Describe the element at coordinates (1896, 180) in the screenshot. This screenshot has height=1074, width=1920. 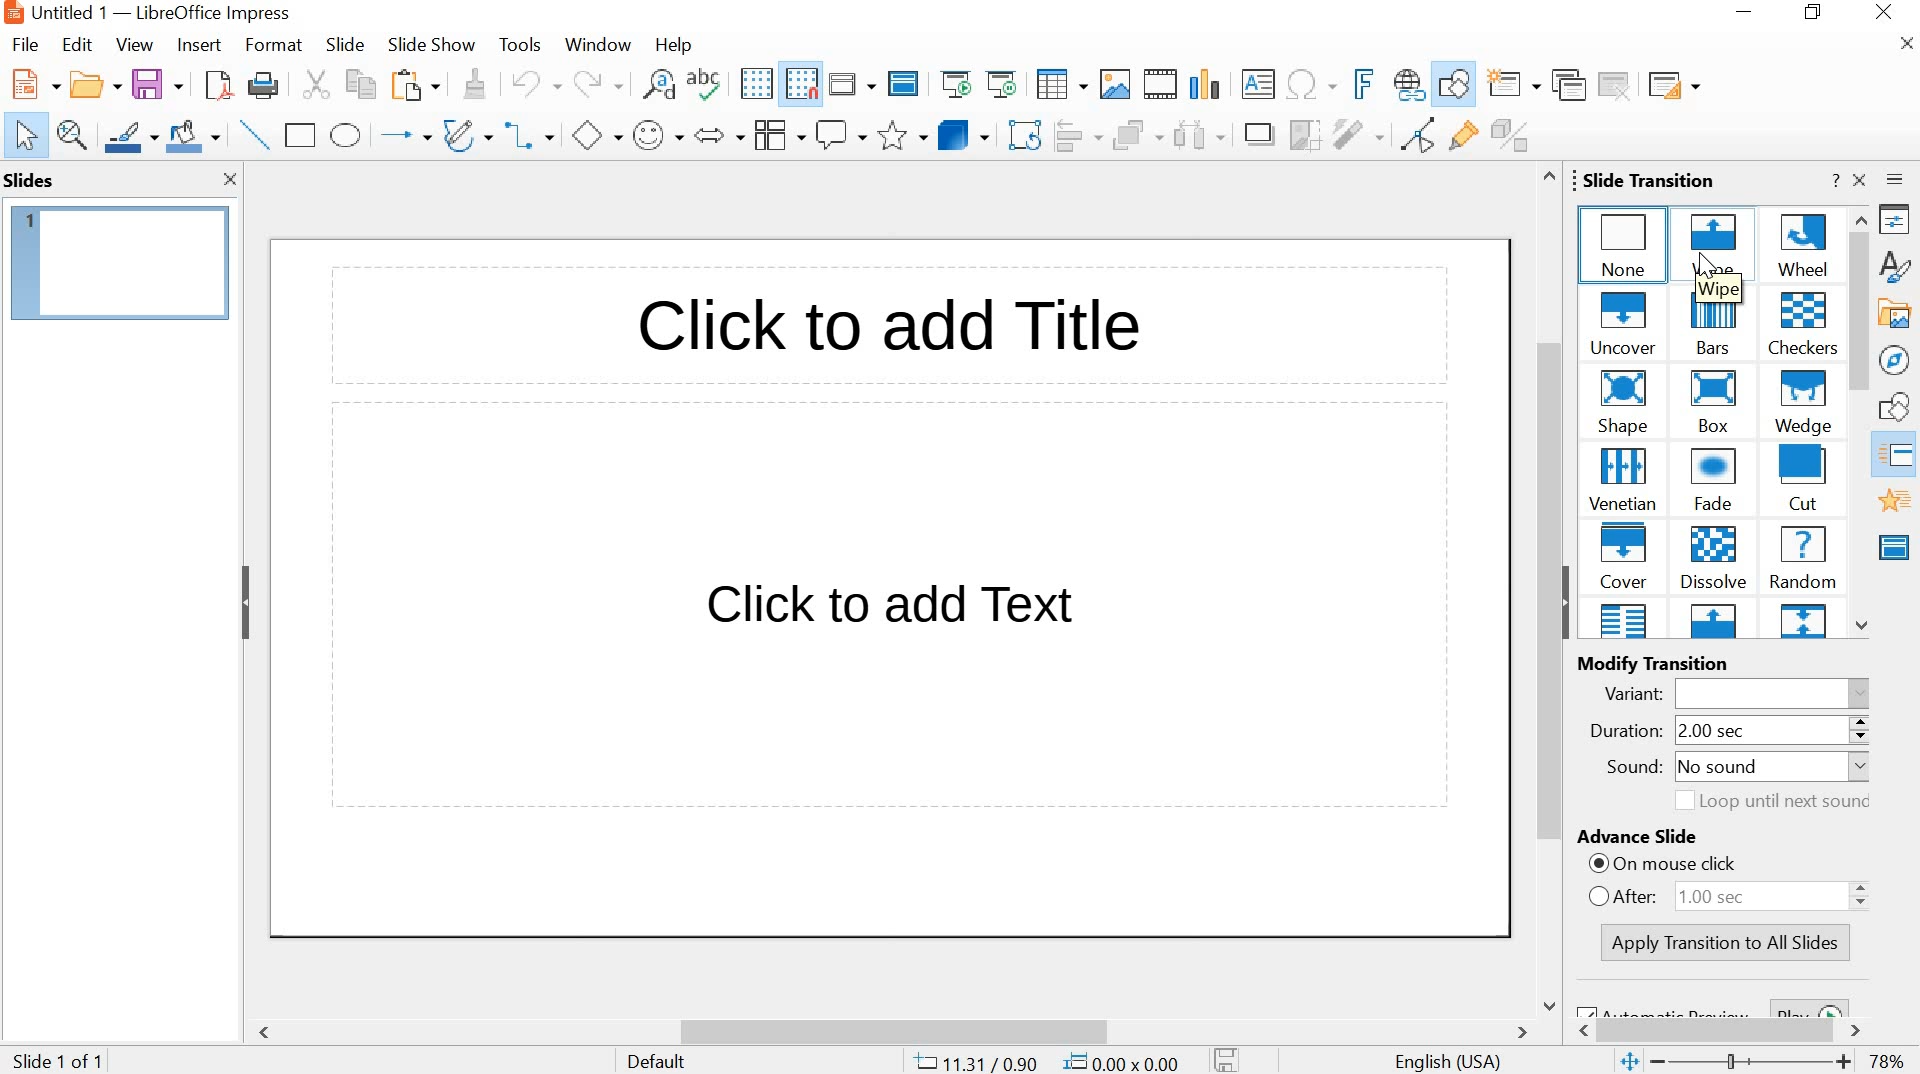
I see `SIDEBAR SETTINGS` at that location.